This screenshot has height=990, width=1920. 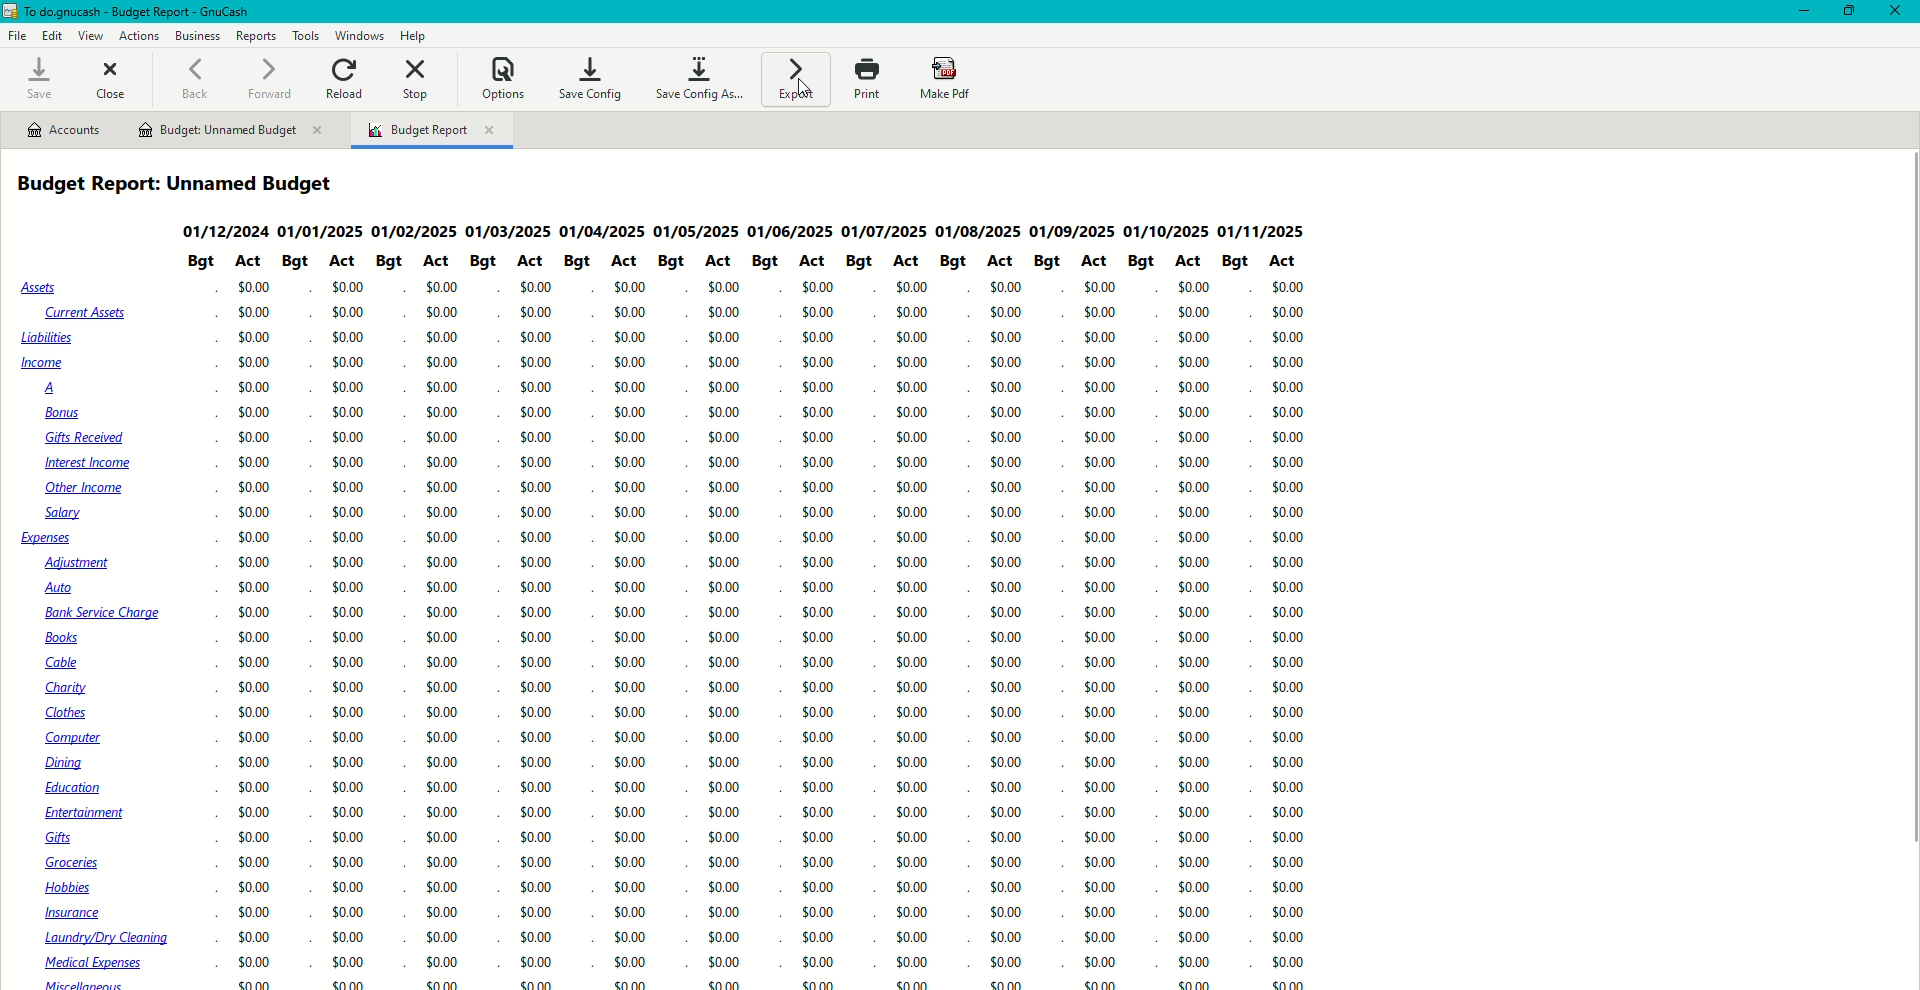 What do you see at coordinates (257, 512) in the screenshot?
I see `0.00` at bounding box center [257, 512].